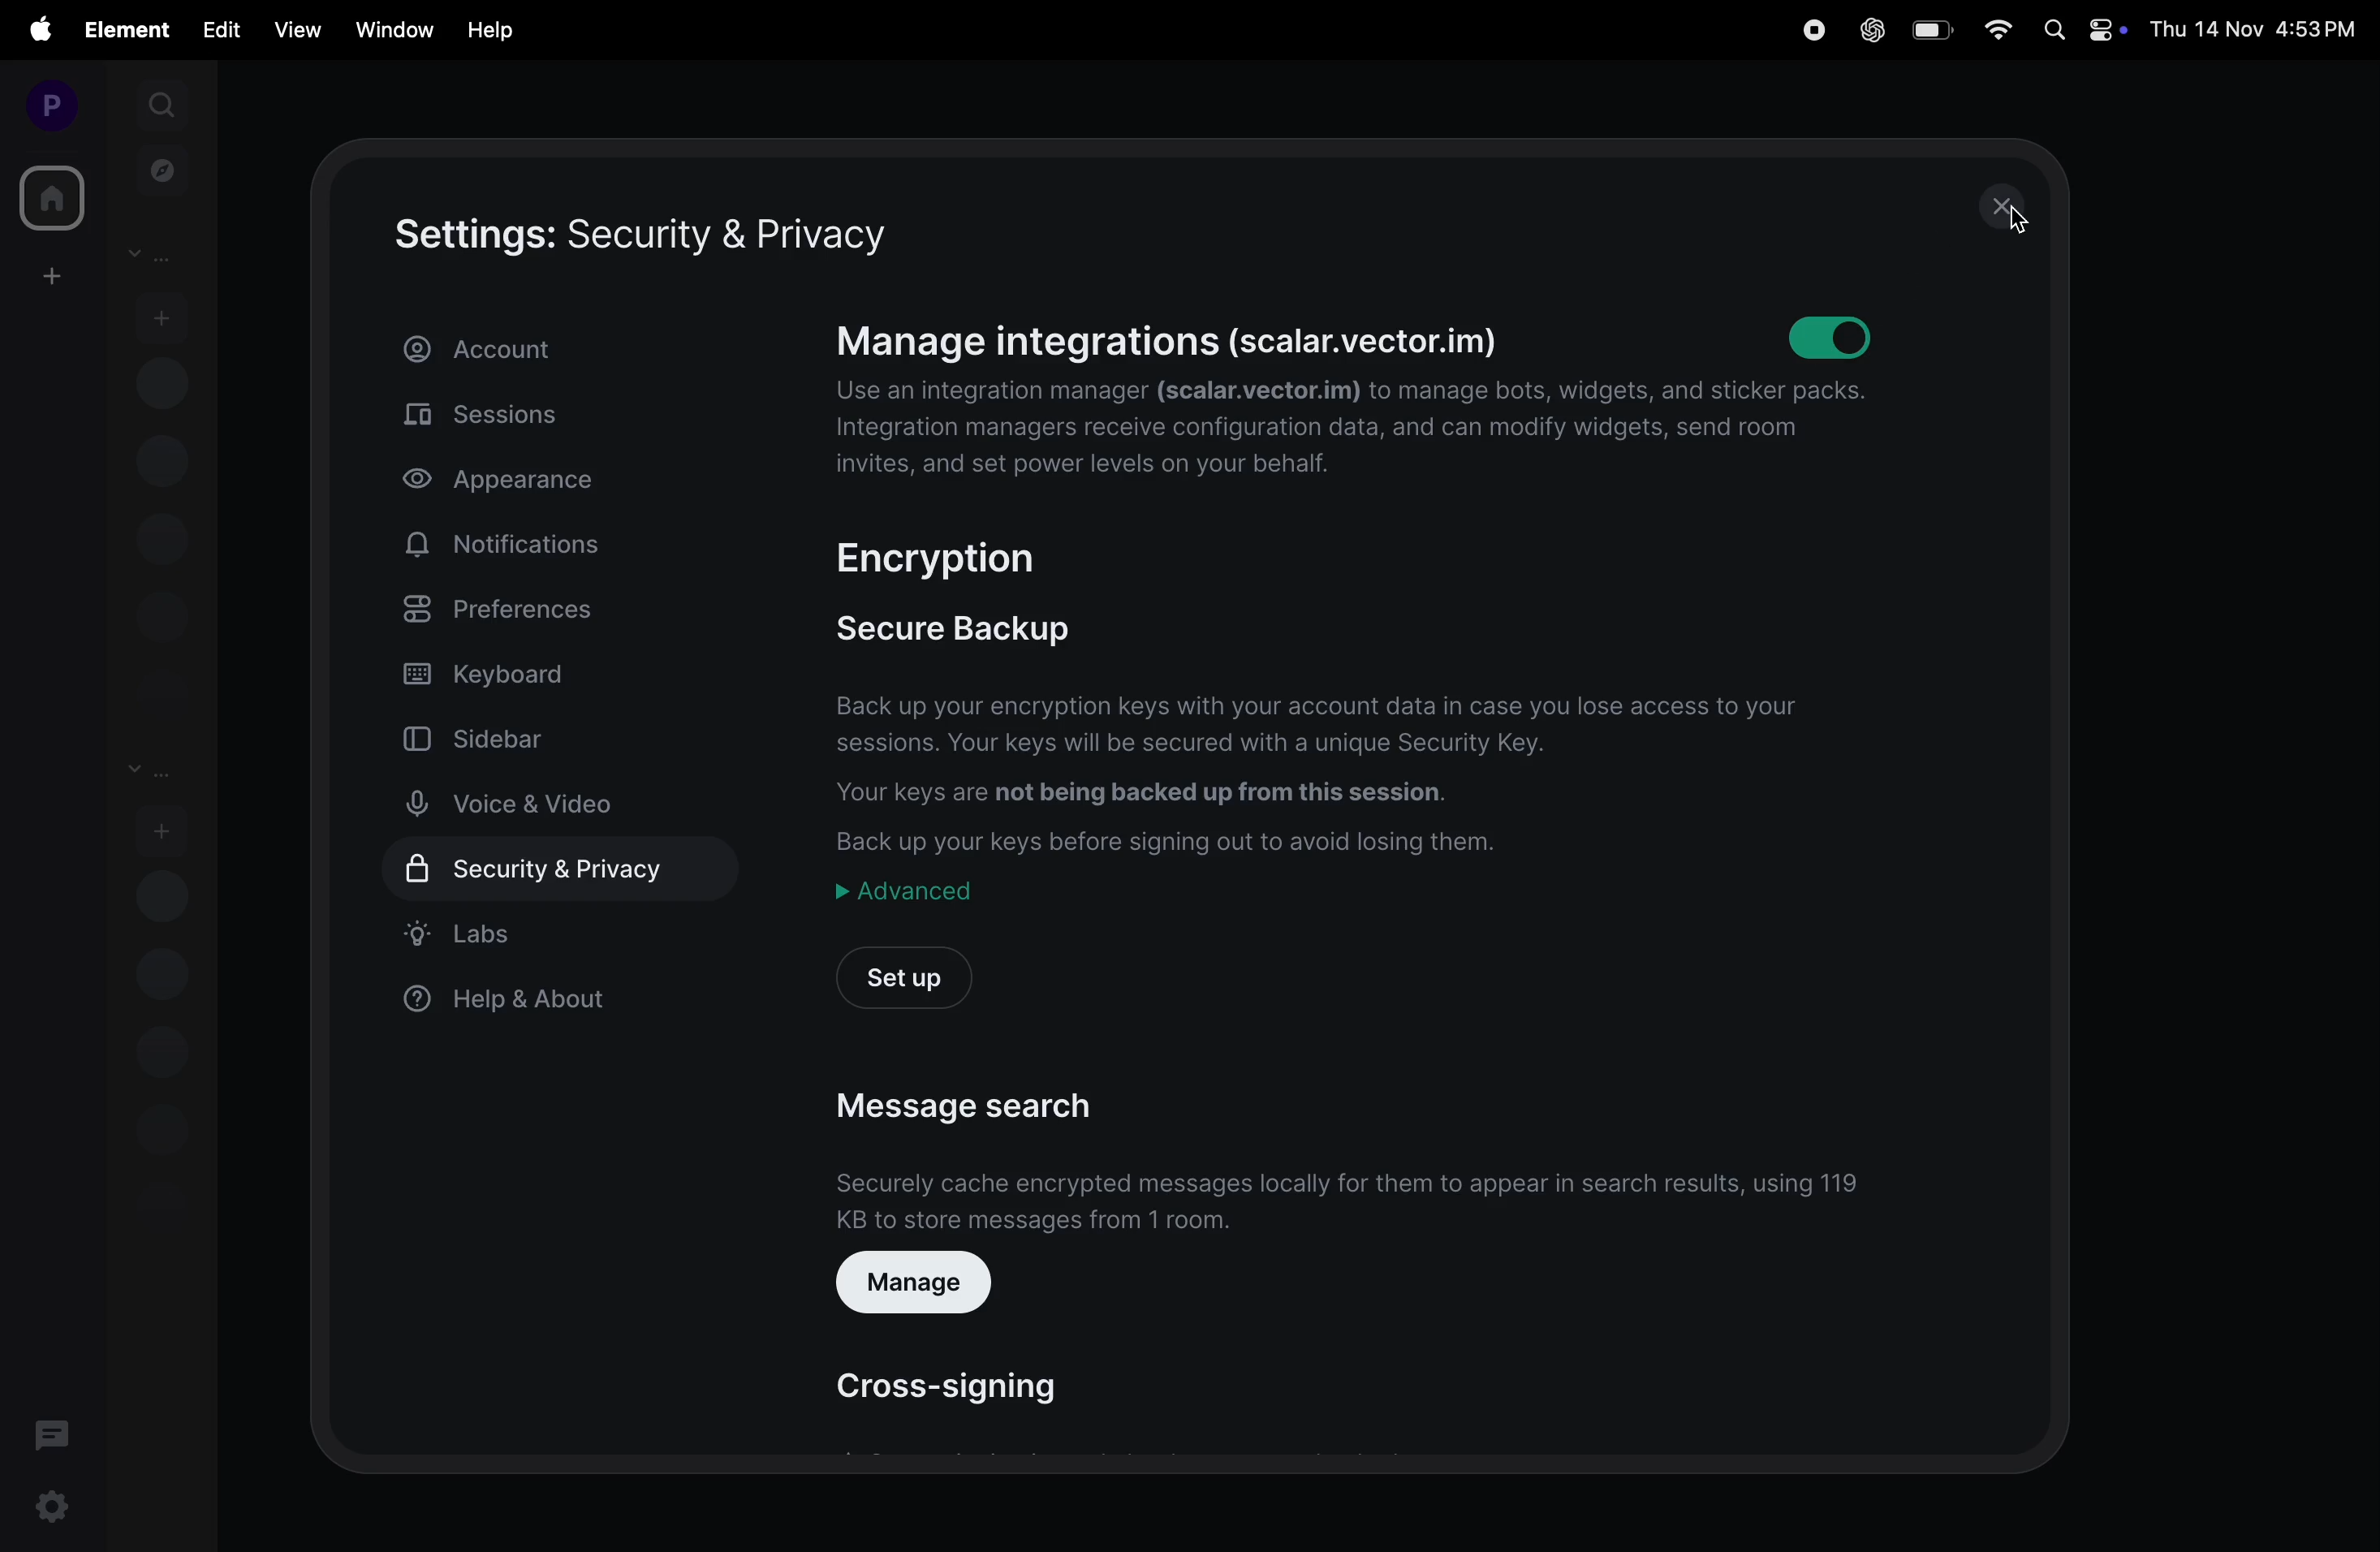 This screenshot has width=2380, height=1552. What do you see at coordinates (915, 1284) in the screenshot?
I see `manage` at bounding box center [915, 1284].